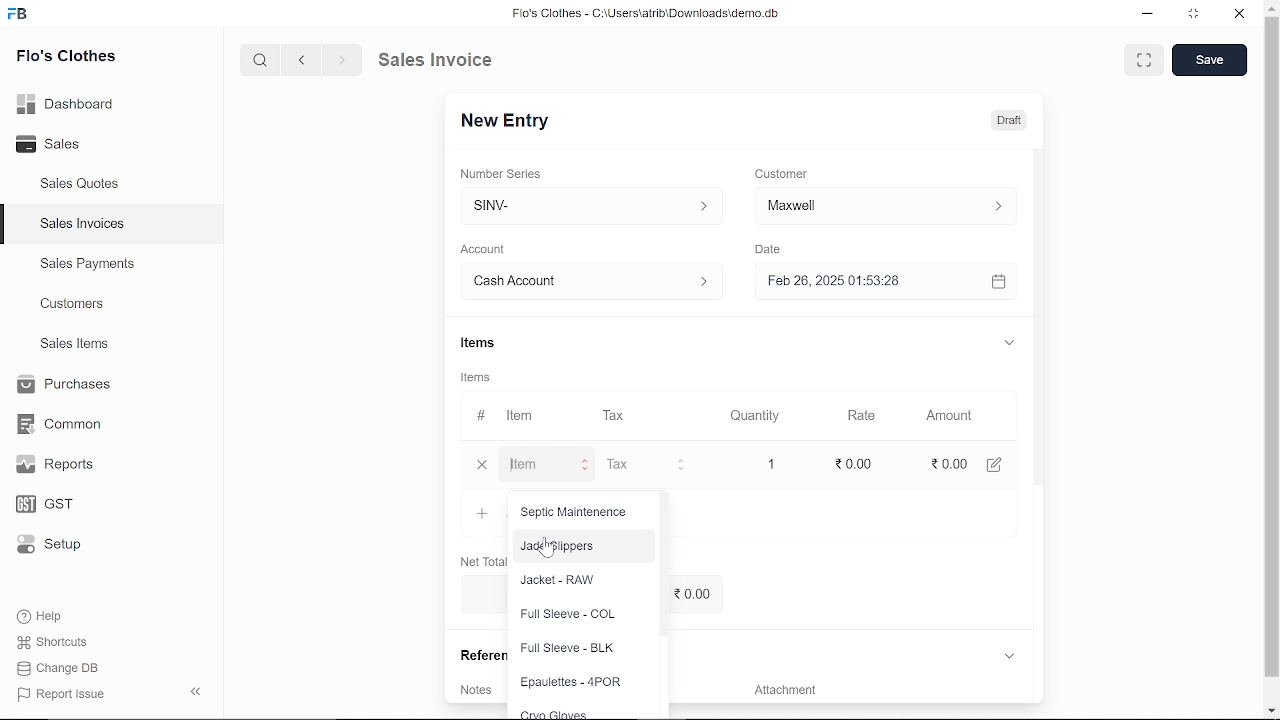  What do you see at coordinates (488, 463) in the screenshot?
I see `close` at bounding box center [488, 463].